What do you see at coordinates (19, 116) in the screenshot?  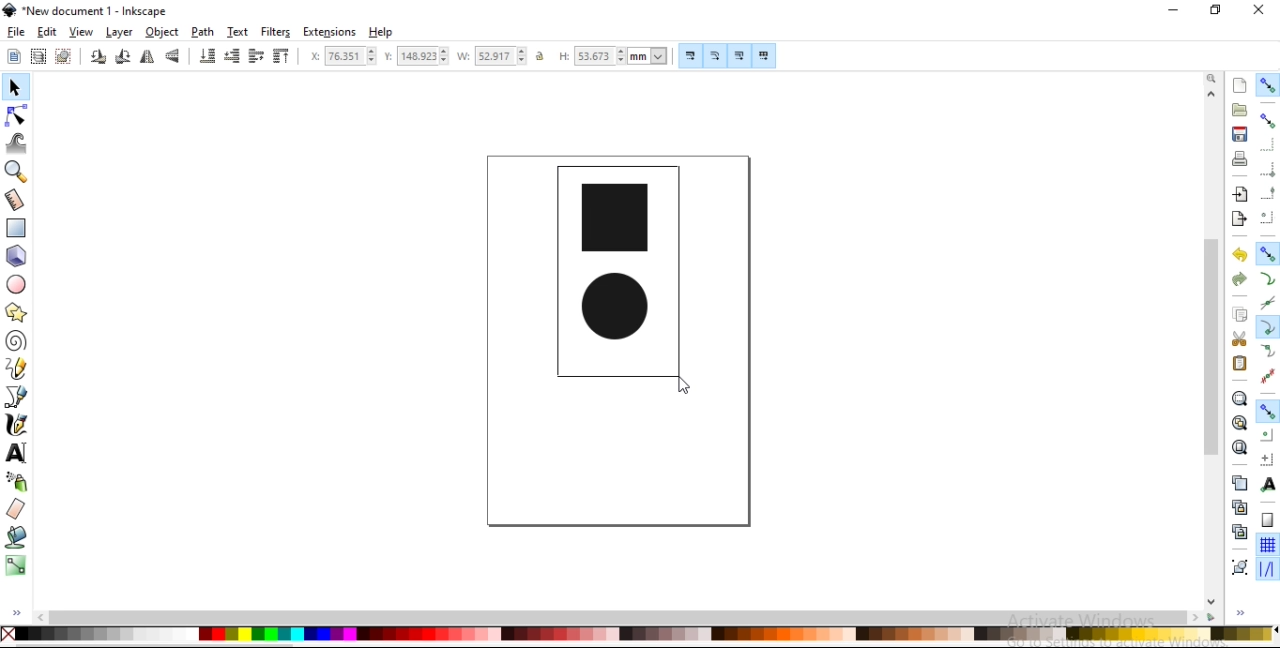 I see `edit paths by nodes` at bounding box center [19, 116].